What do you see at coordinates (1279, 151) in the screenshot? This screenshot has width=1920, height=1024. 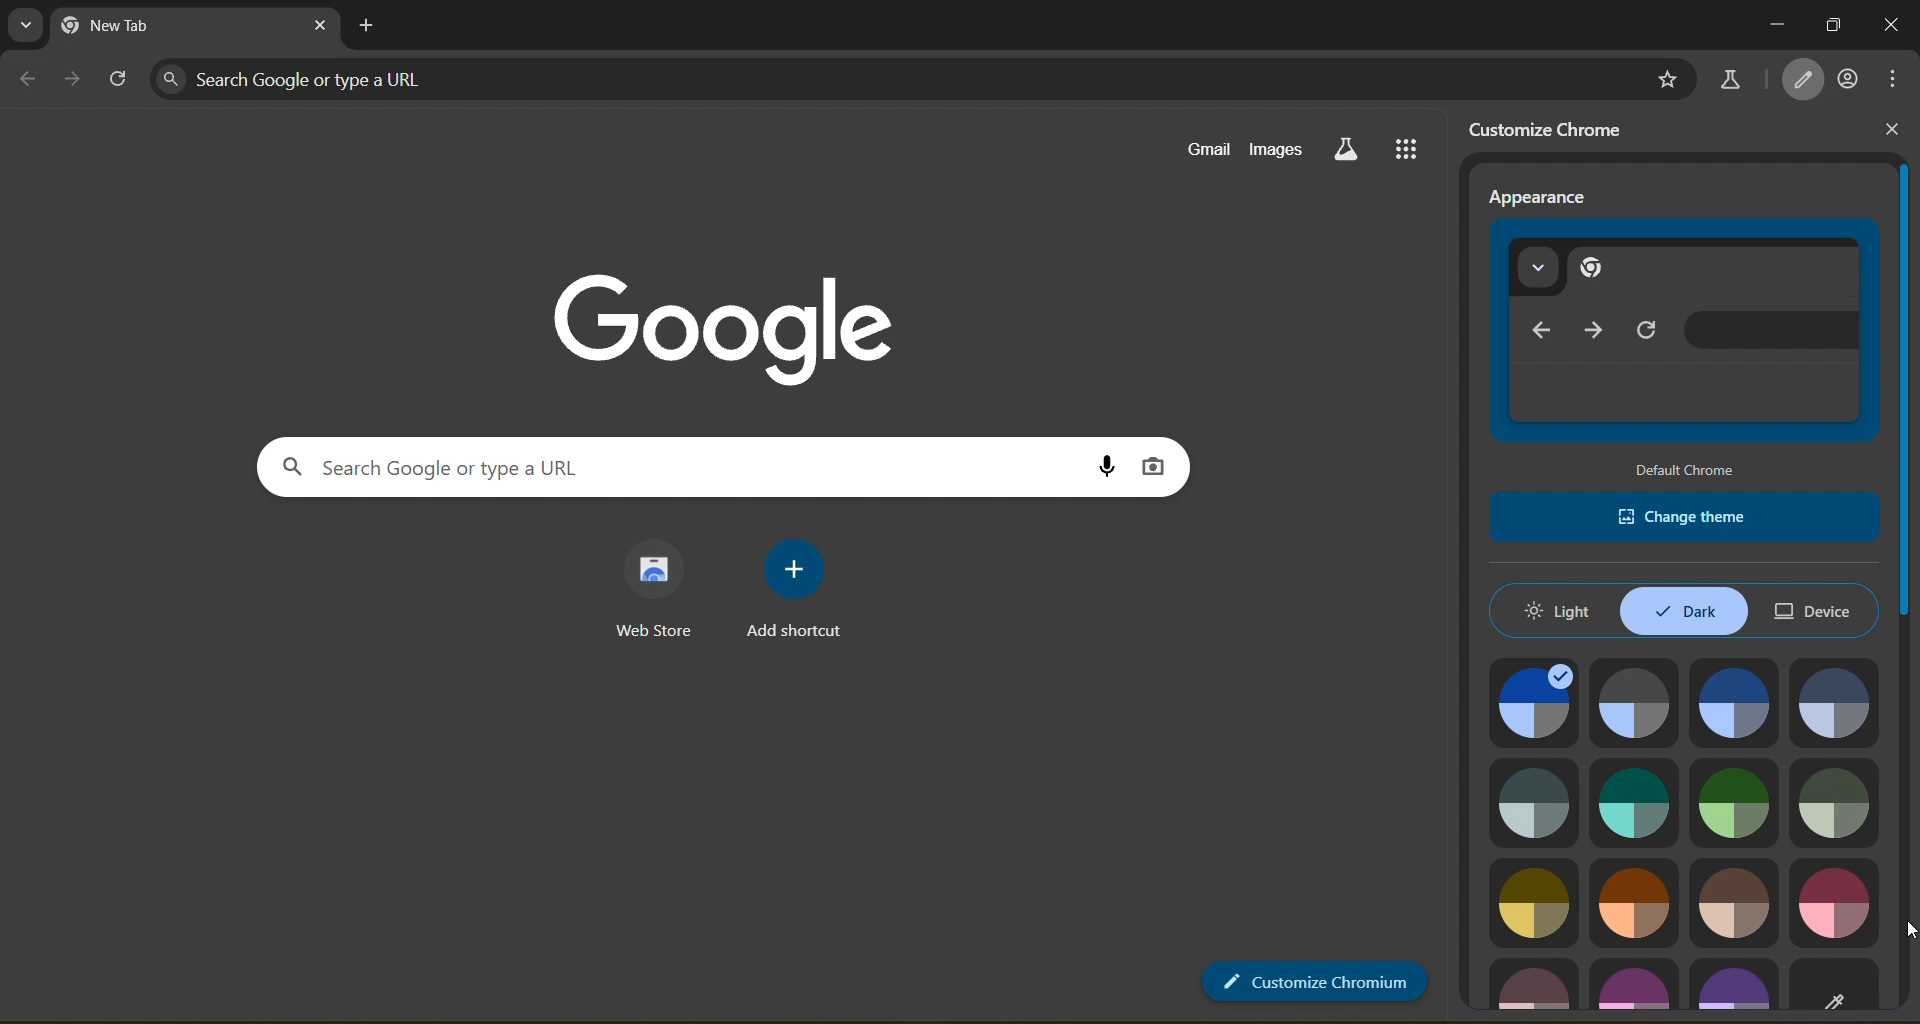 I see `images` at bounding box center [1279, 151].